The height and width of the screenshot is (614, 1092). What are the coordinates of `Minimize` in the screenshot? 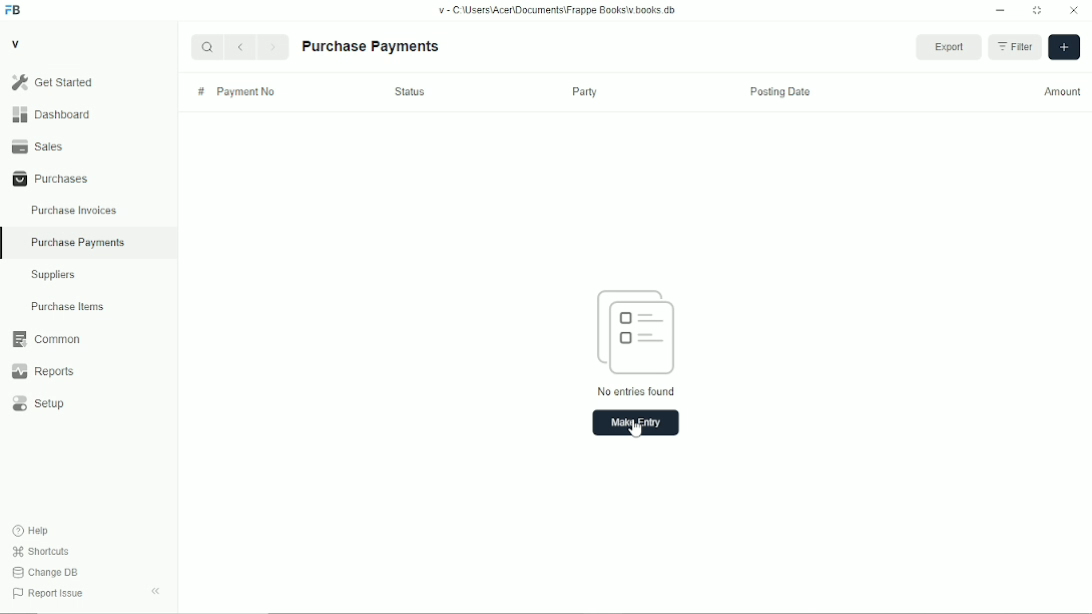 It's located at (1000, 10).